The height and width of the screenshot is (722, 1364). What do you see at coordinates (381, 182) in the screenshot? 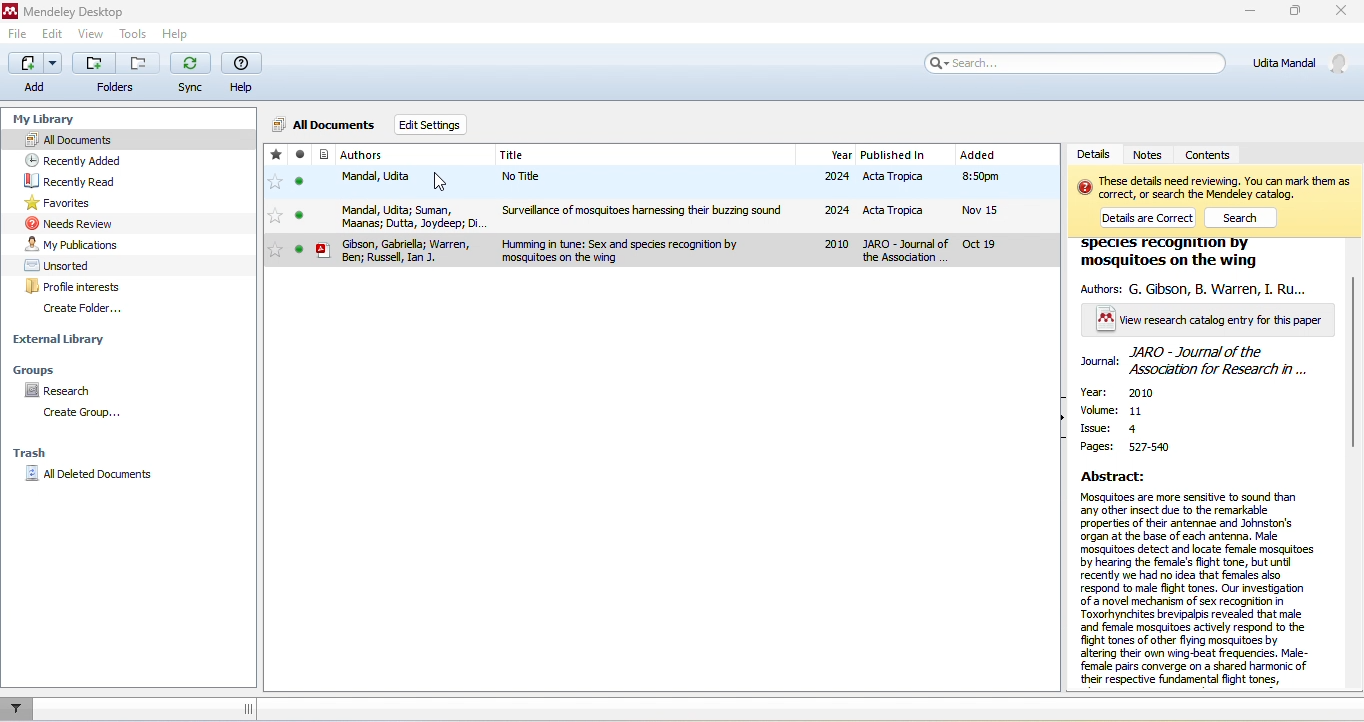
I see `mandal,udita` at bounding box center [381, 182].